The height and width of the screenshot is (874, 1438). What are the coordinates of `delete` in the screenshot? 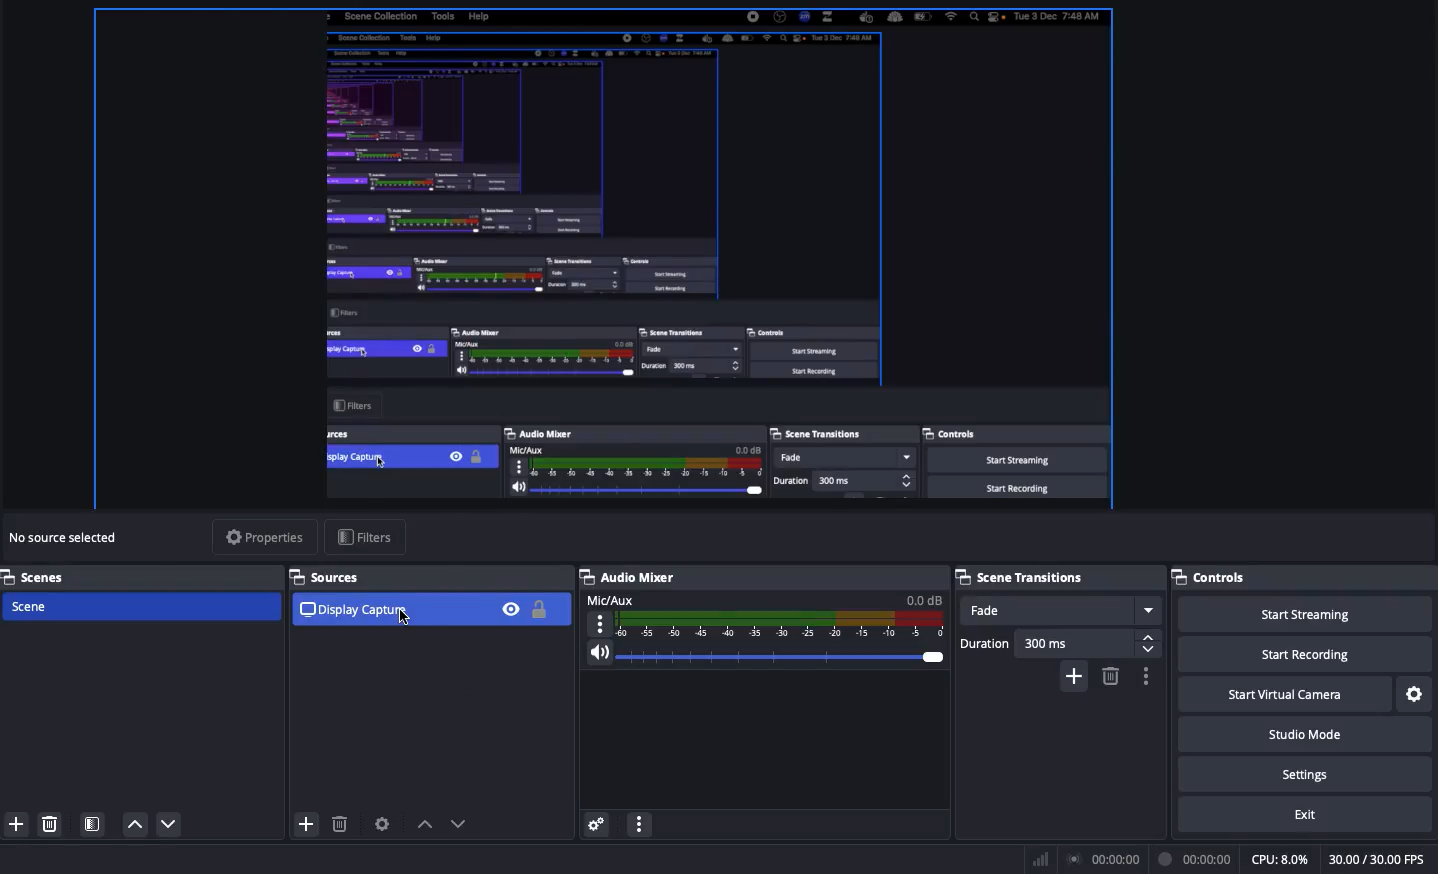 It's located at (1113, 680).